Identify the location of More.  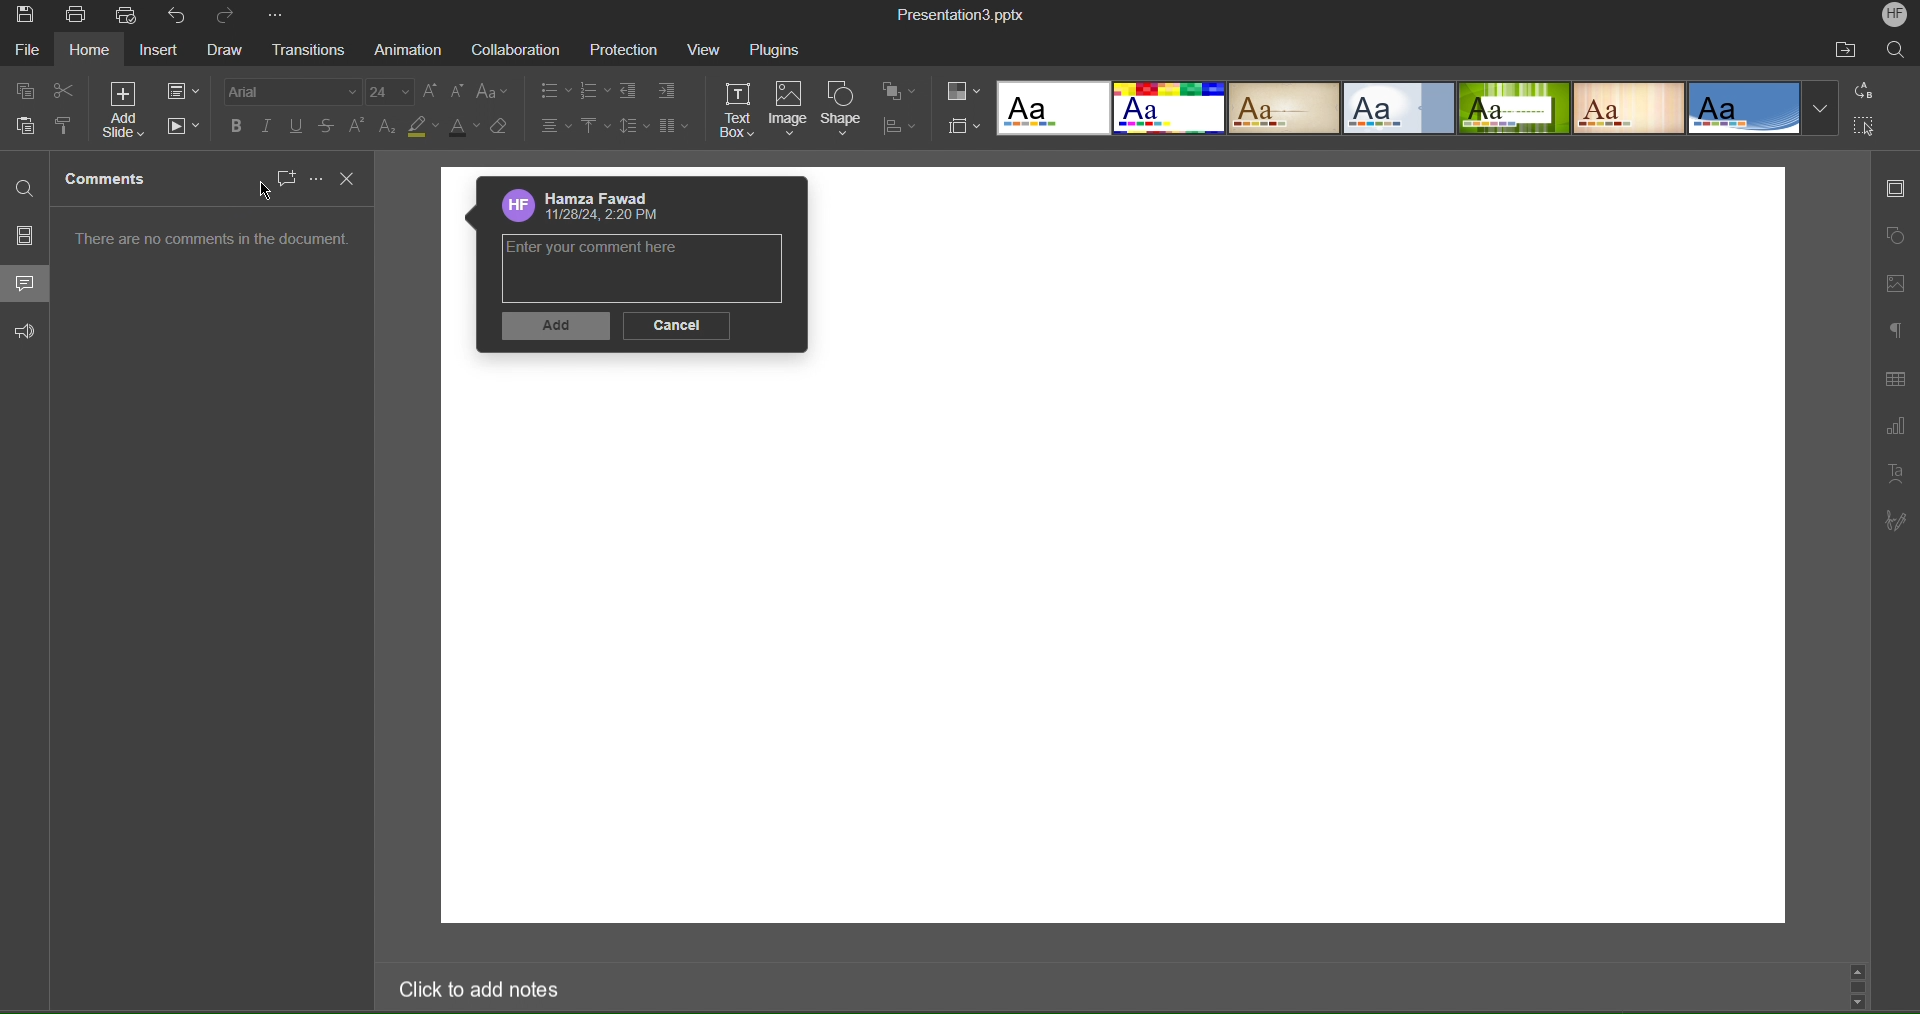
(313, 177).